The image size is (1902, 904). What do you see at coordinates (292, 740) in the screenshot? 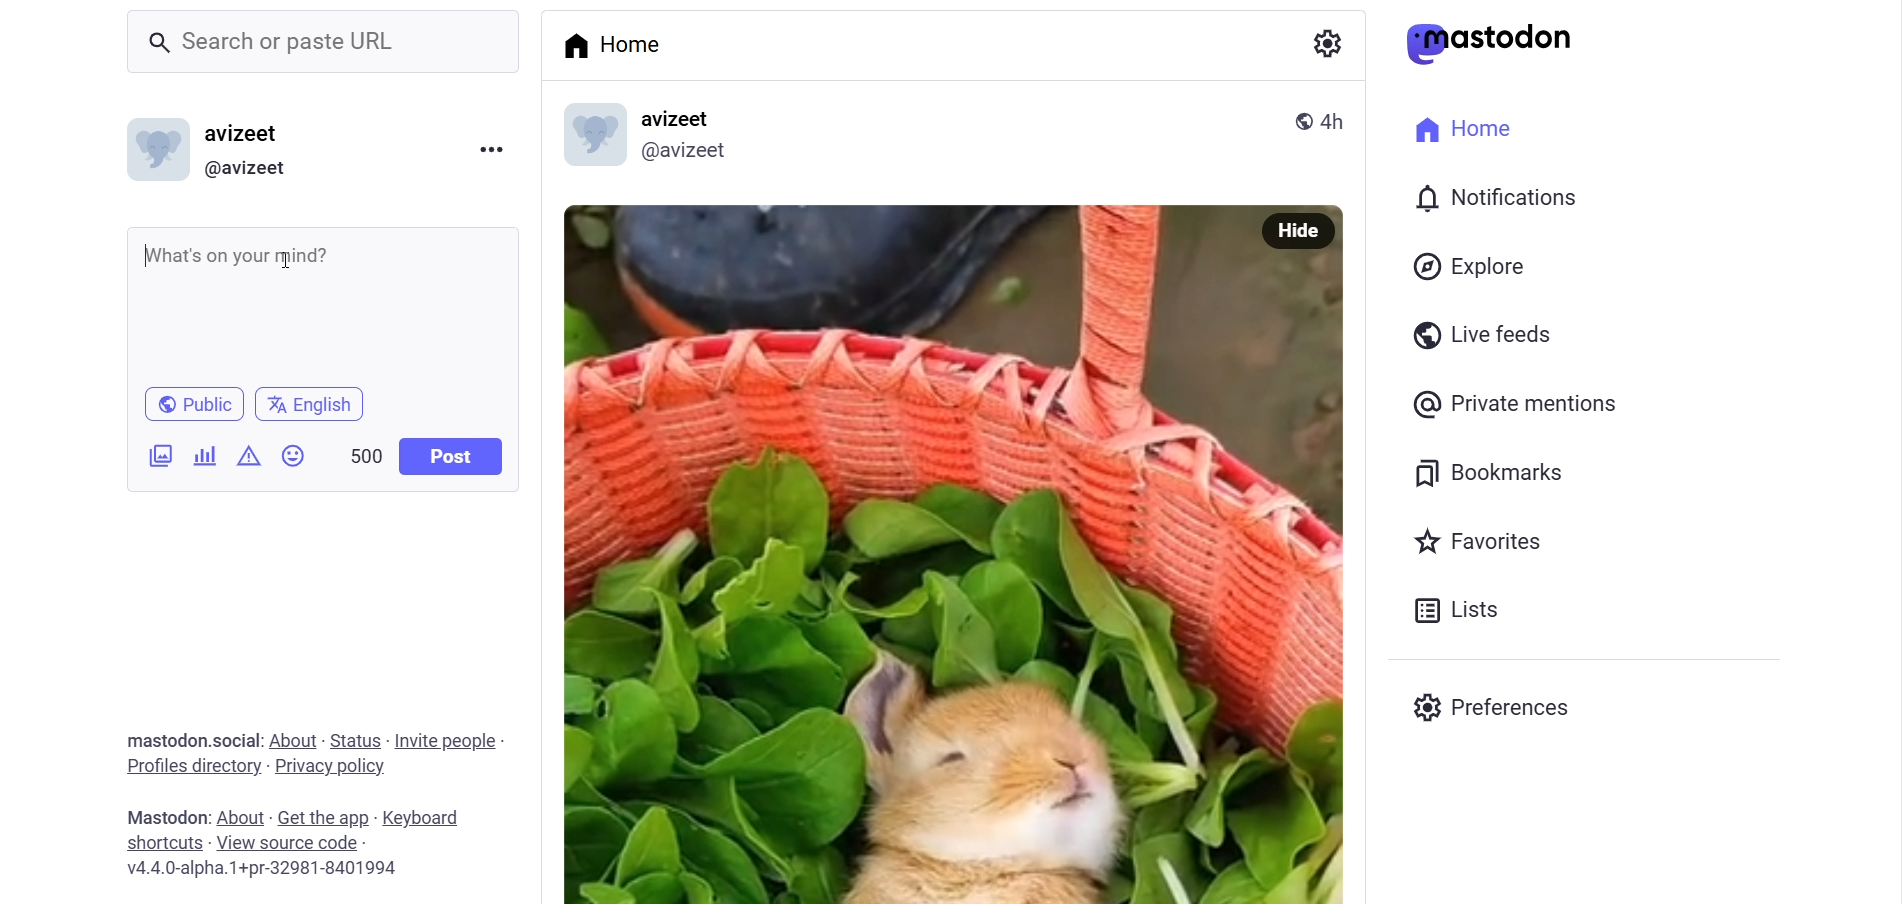
I see `about` at bounding box center [292, 740].